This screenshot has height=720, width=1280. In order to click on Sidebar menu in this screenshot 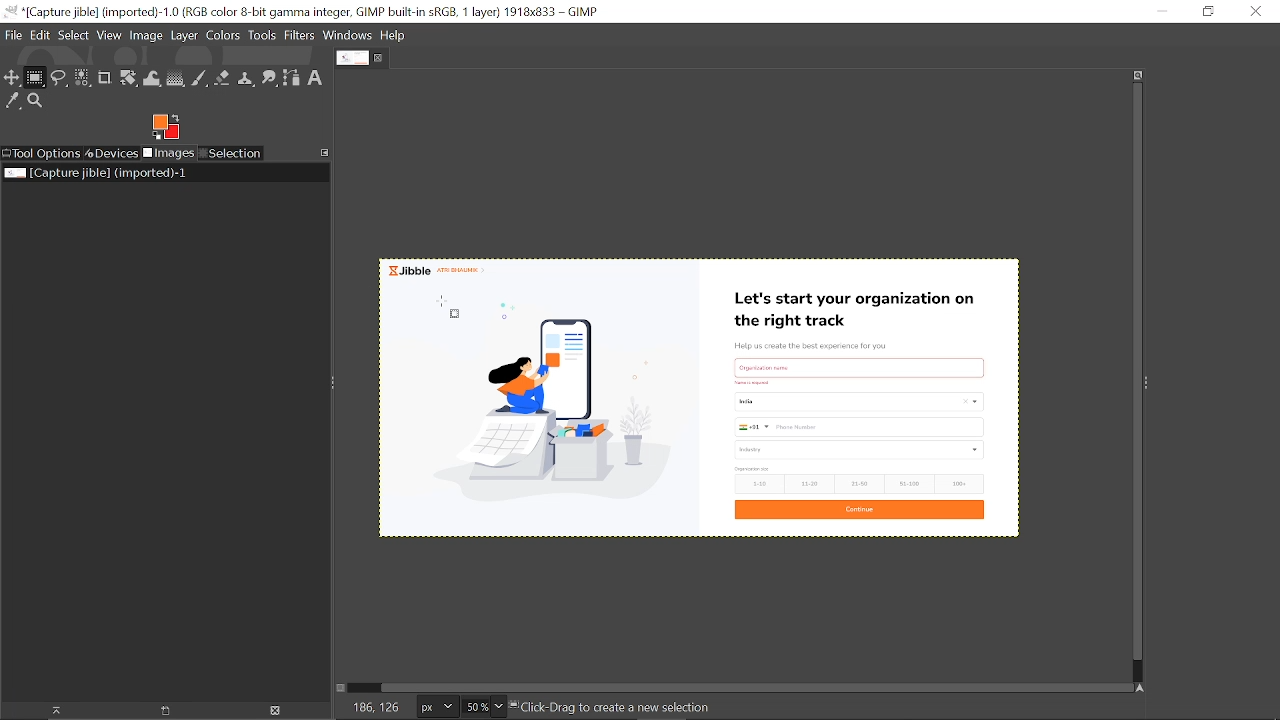, I will do `click(1152, 384)`.